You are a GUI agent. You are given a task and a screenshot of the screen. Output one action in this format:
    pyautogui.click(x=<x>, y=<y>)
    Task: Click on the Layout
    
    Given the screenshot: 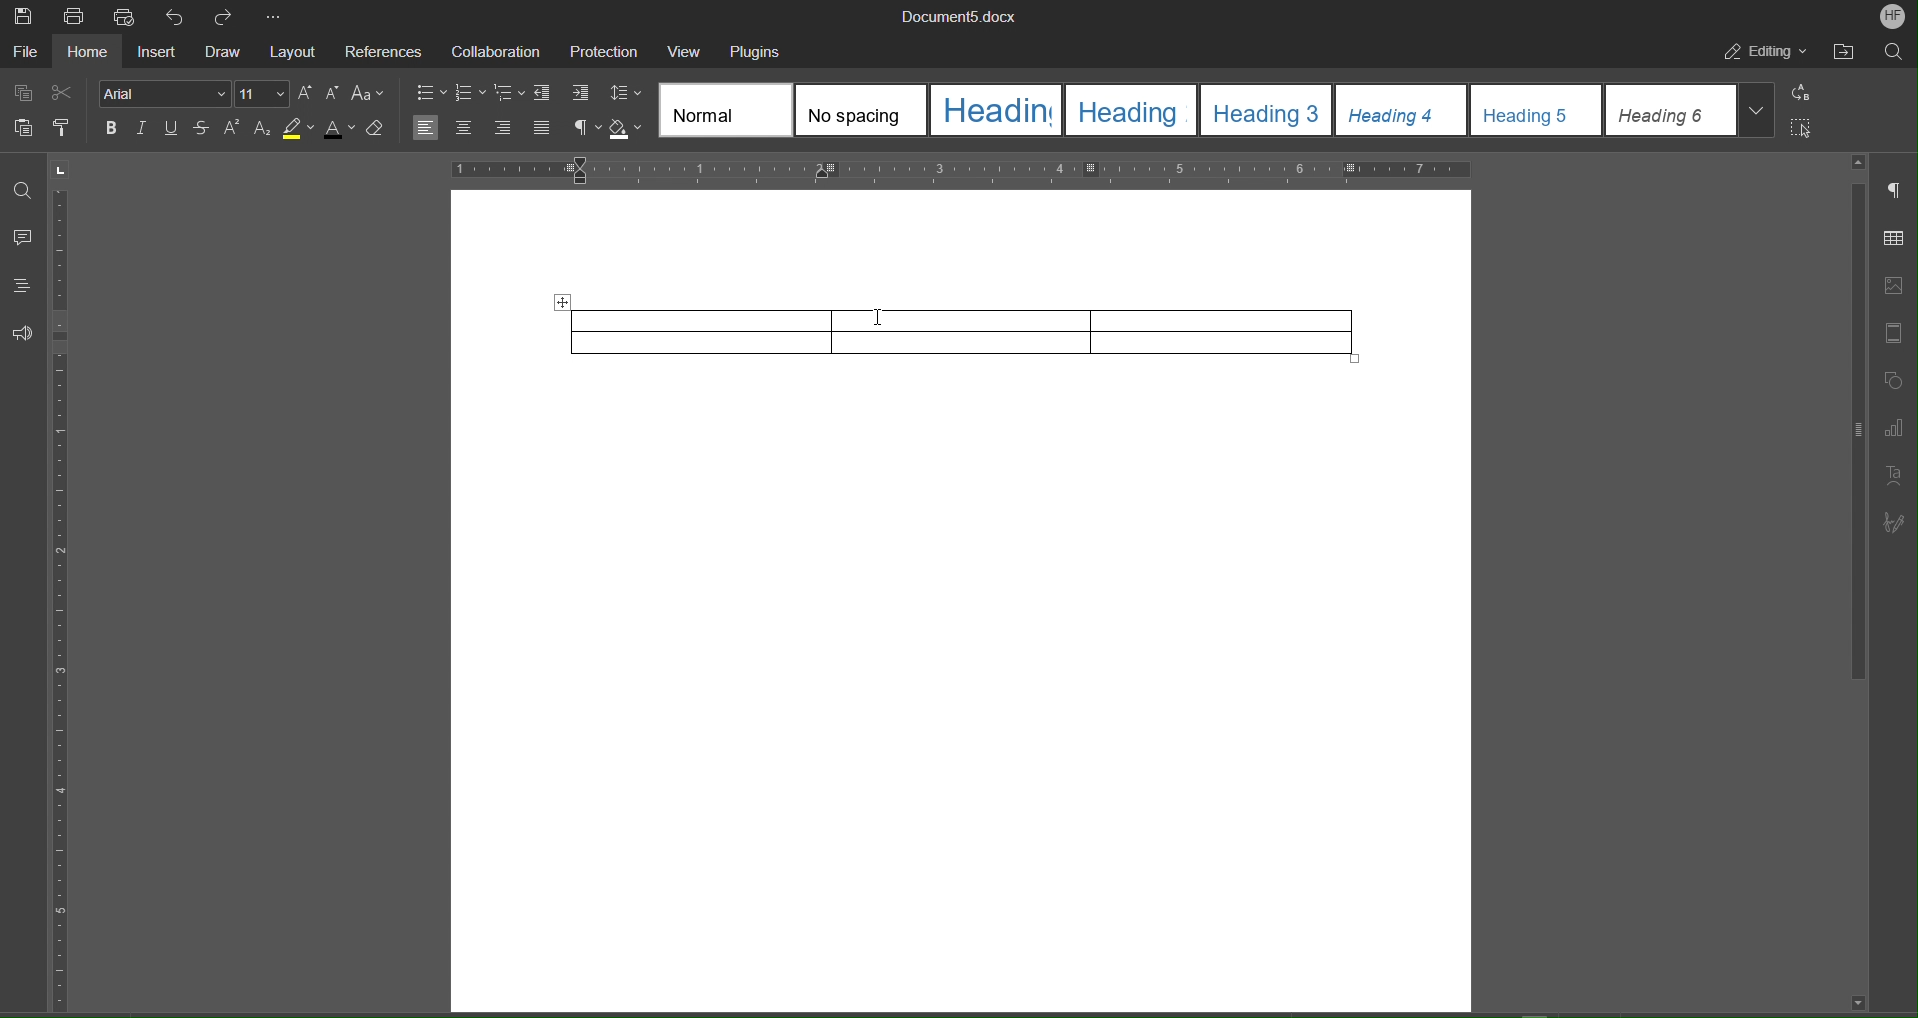 What is the action you would take?
    pyautogui.click(x=297, y=55)
    